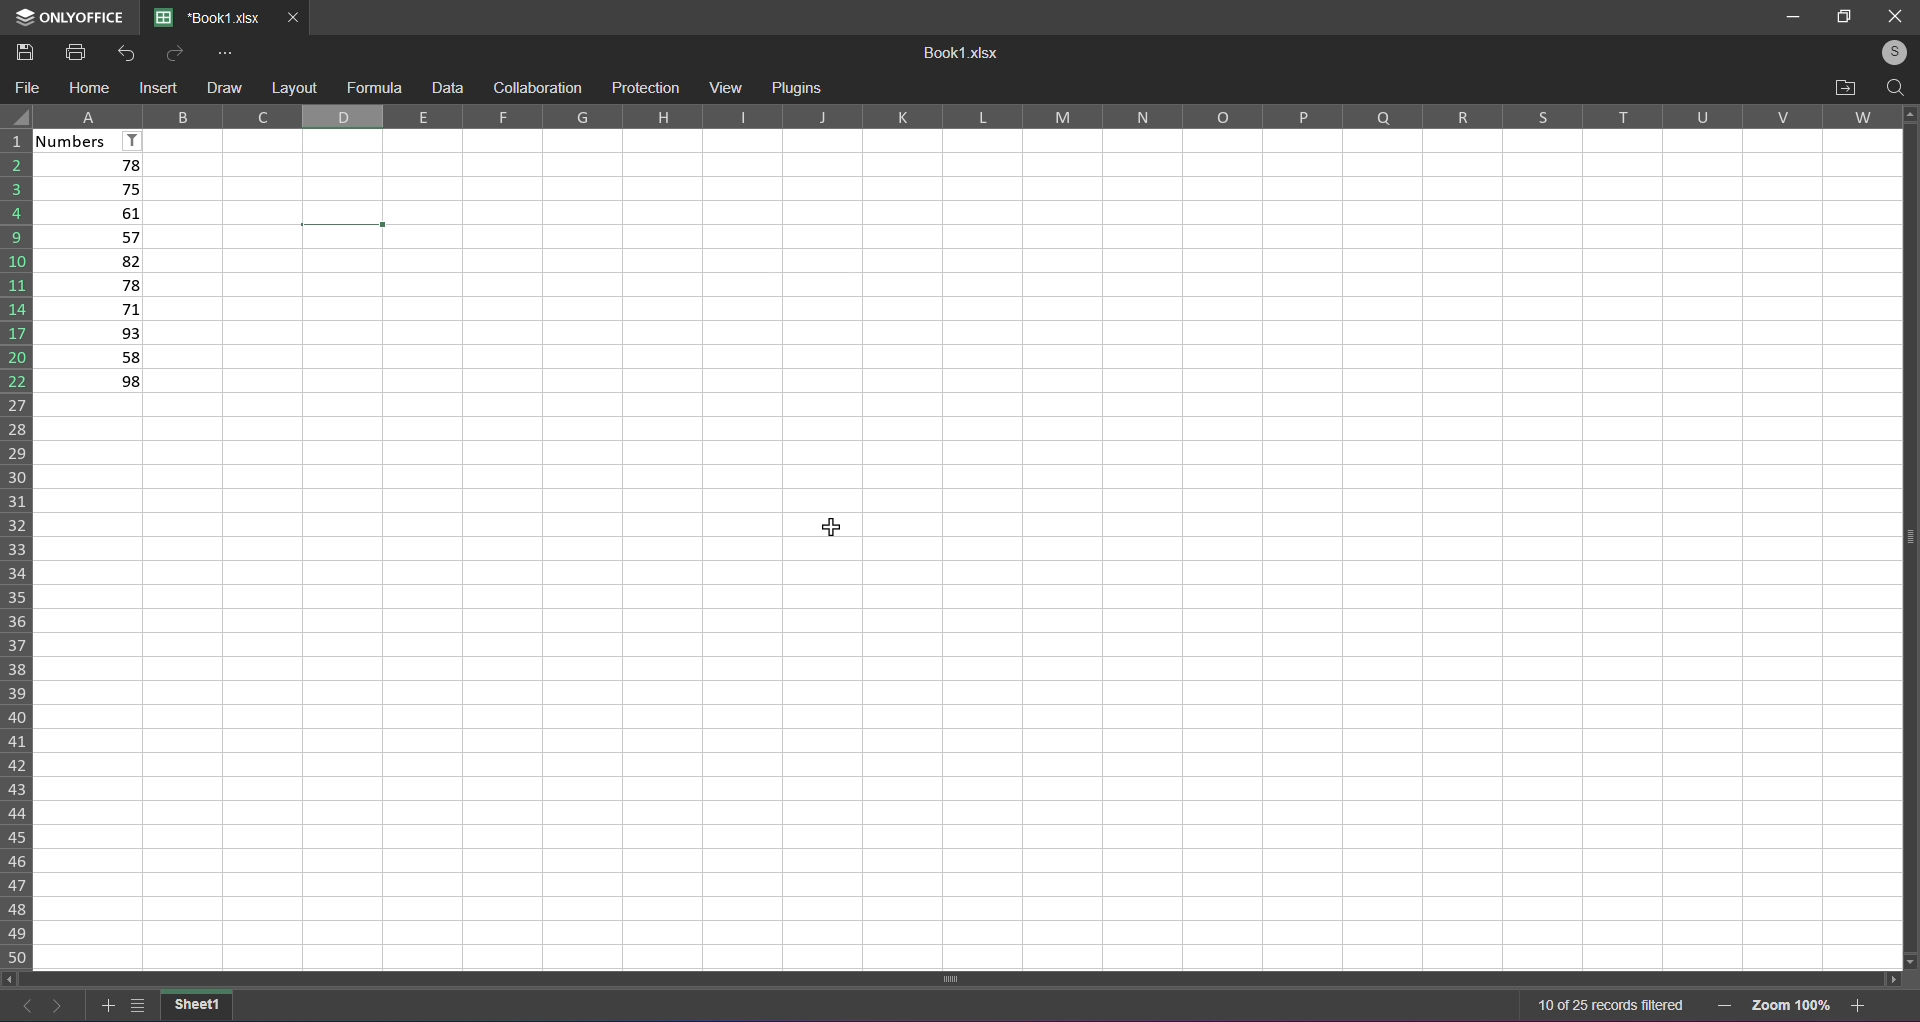  What do you see at coordinates (24, 51) in the screenshot?
I see `save` at bounding box center [24, 51].